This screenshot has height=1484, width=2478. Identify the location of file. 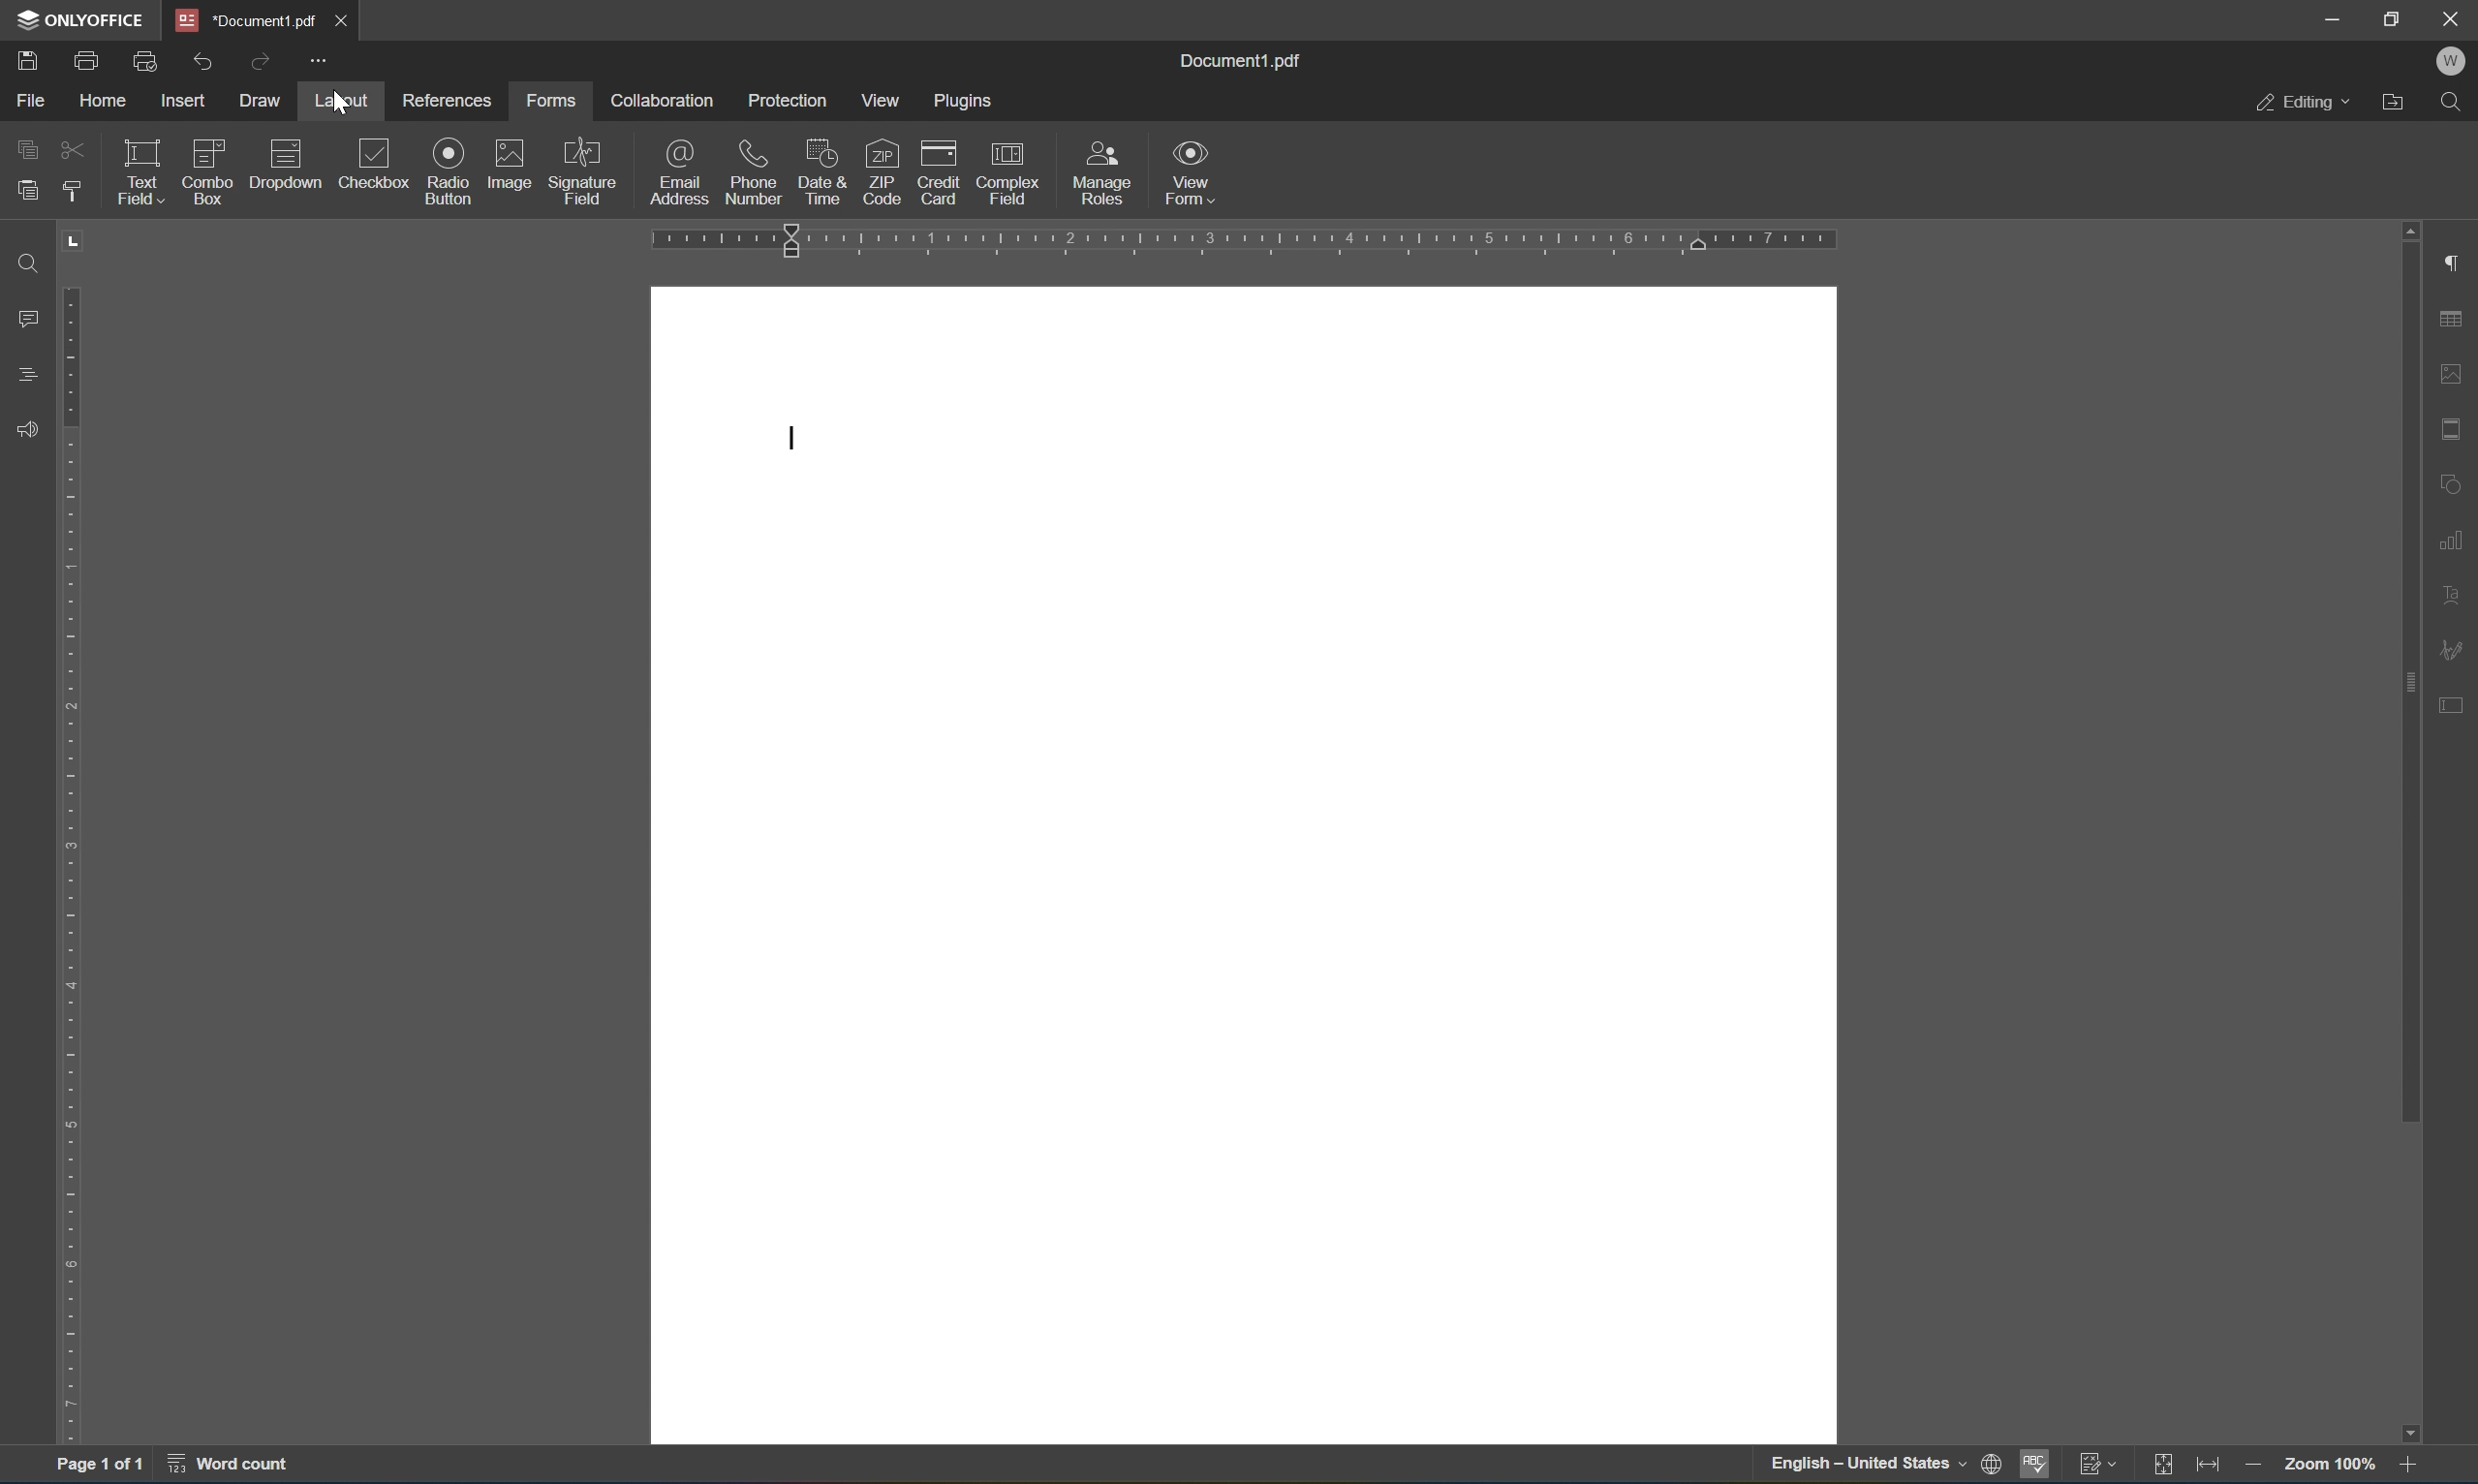
(31, 99).